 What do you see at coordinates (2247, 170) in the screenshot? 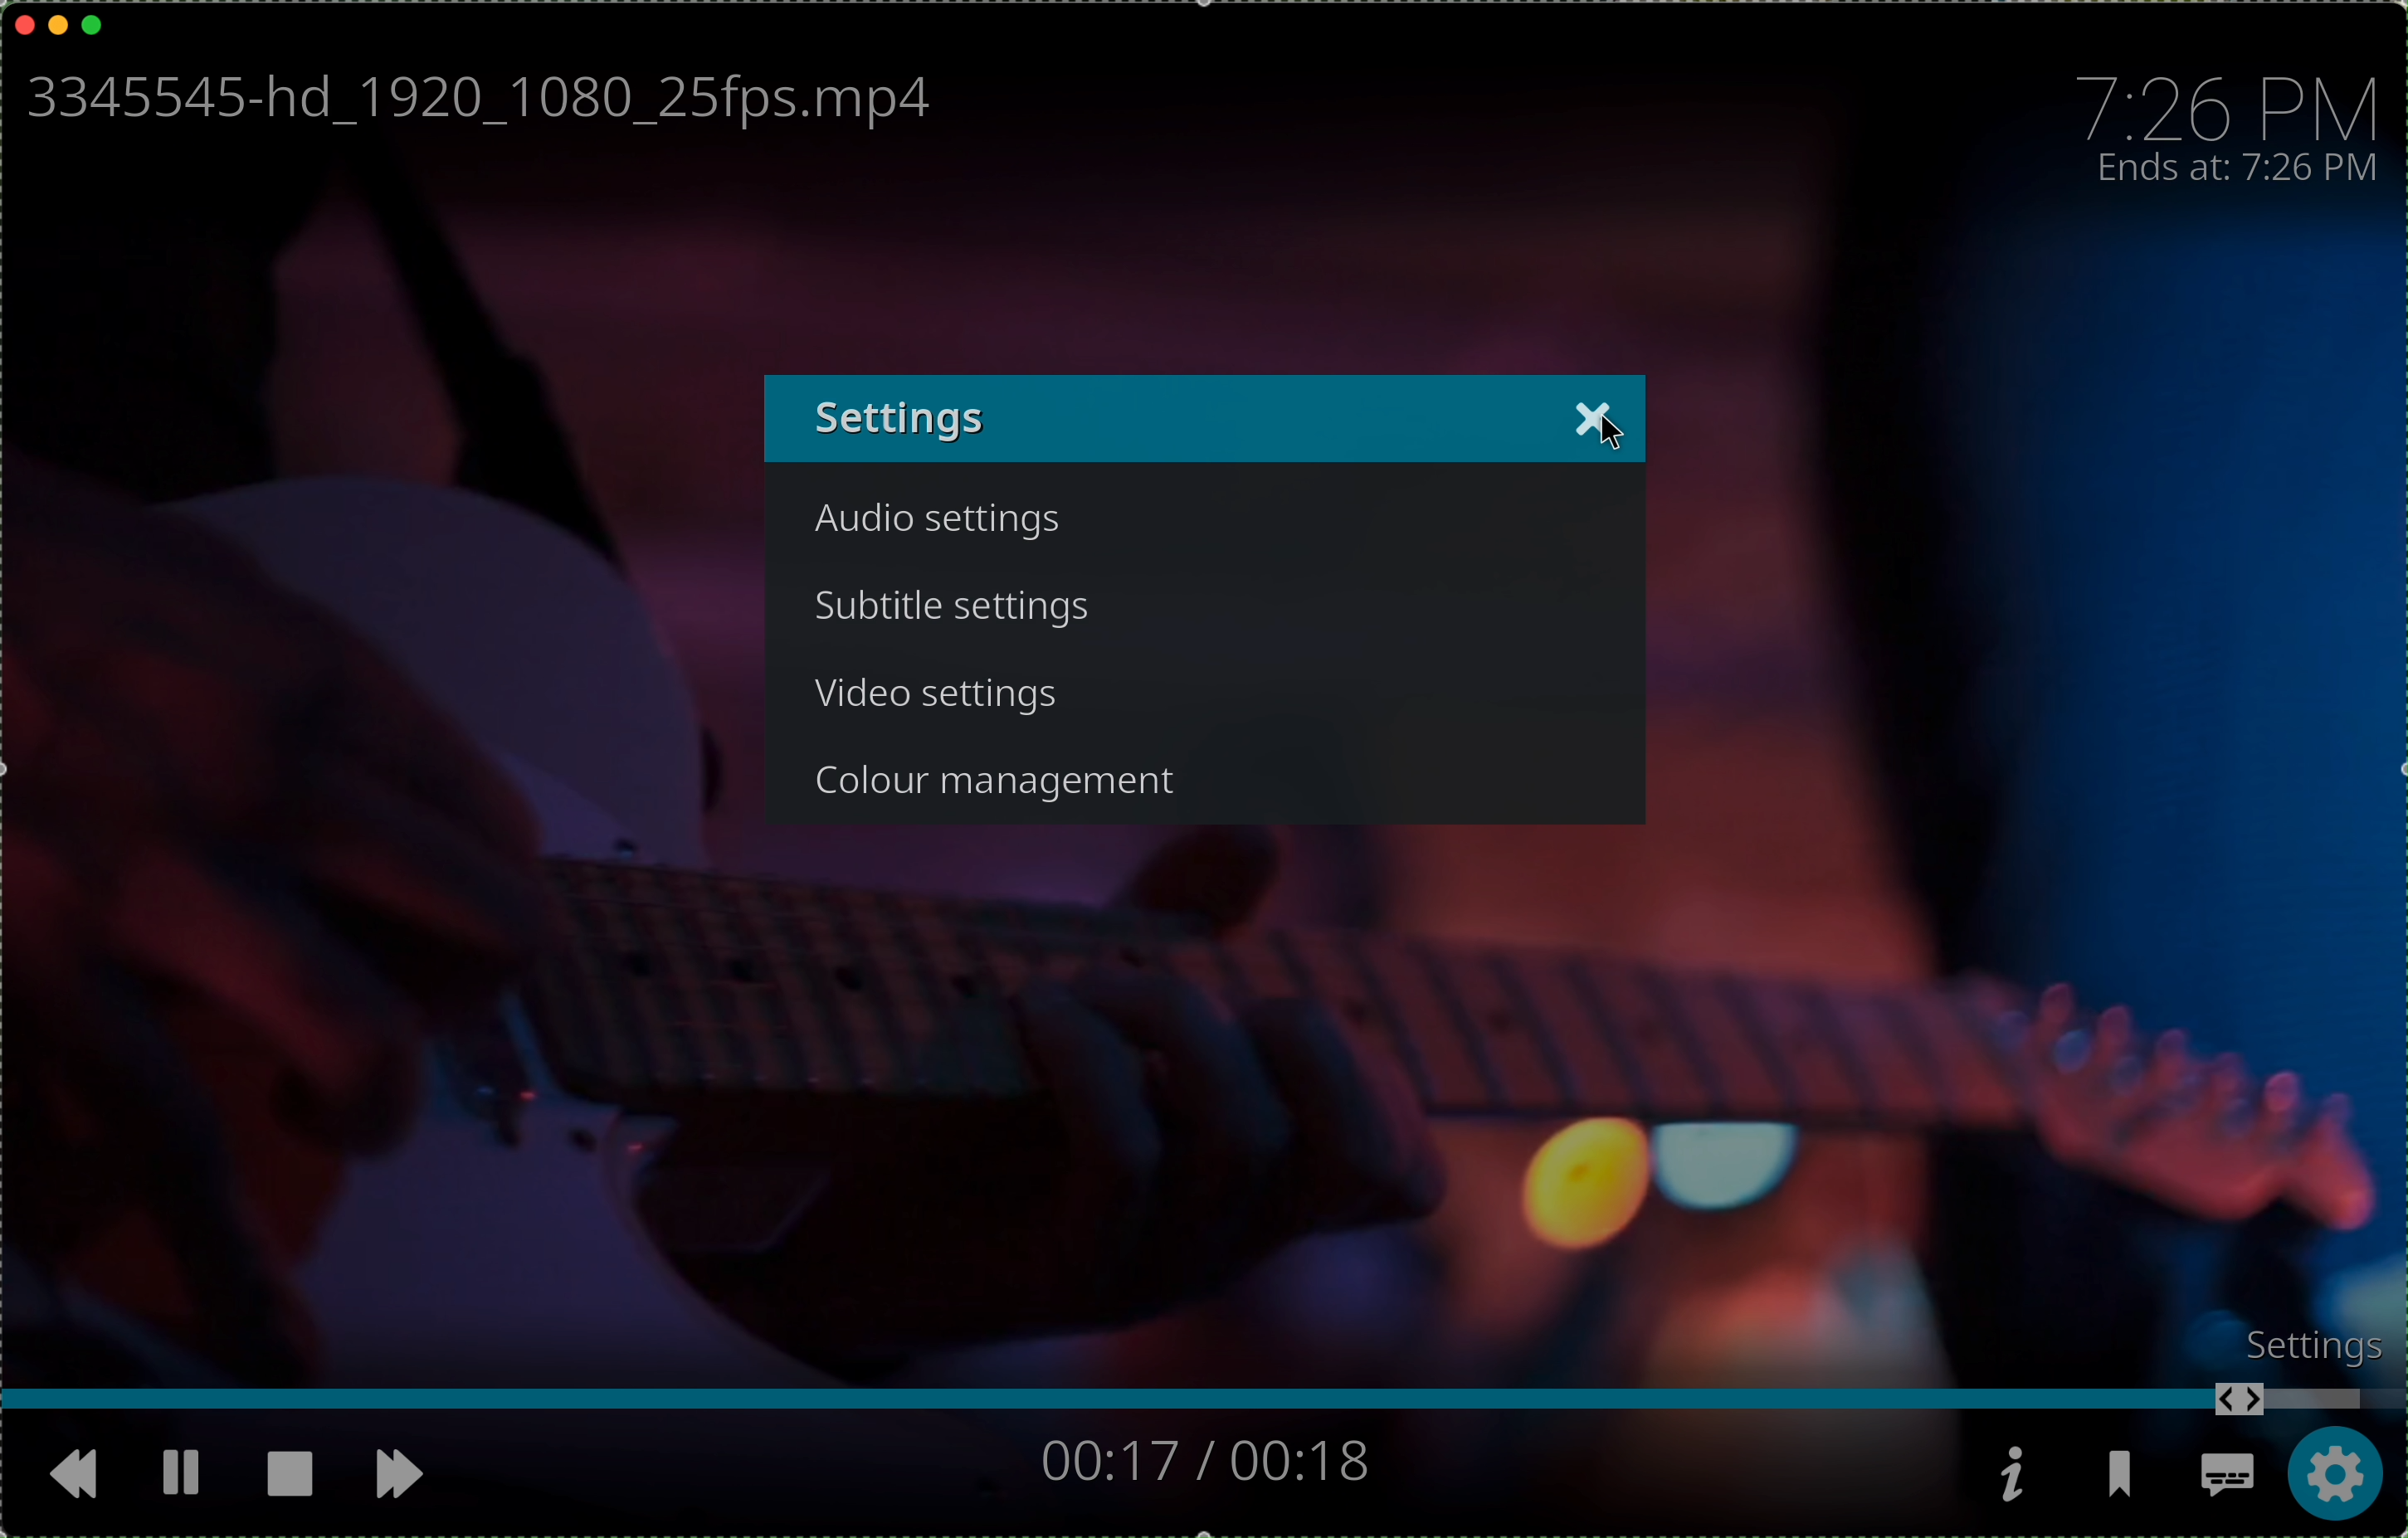
I see `ends at: 7:26 PM` at bounding box center [2247, 170].